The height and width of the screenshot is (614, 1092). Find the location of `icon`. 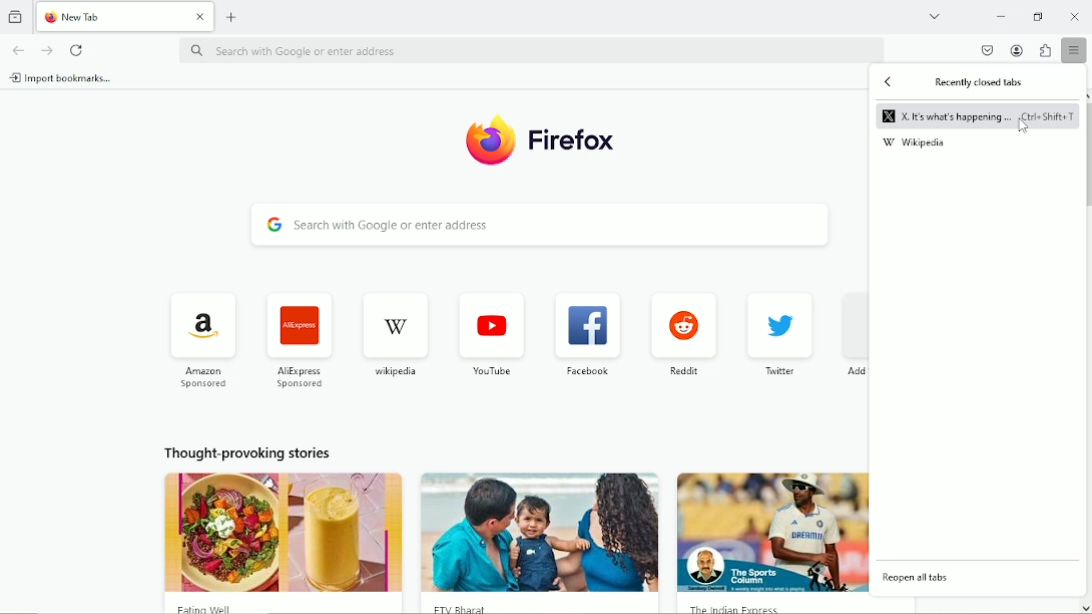

icon is located at coordinates (491, 329).